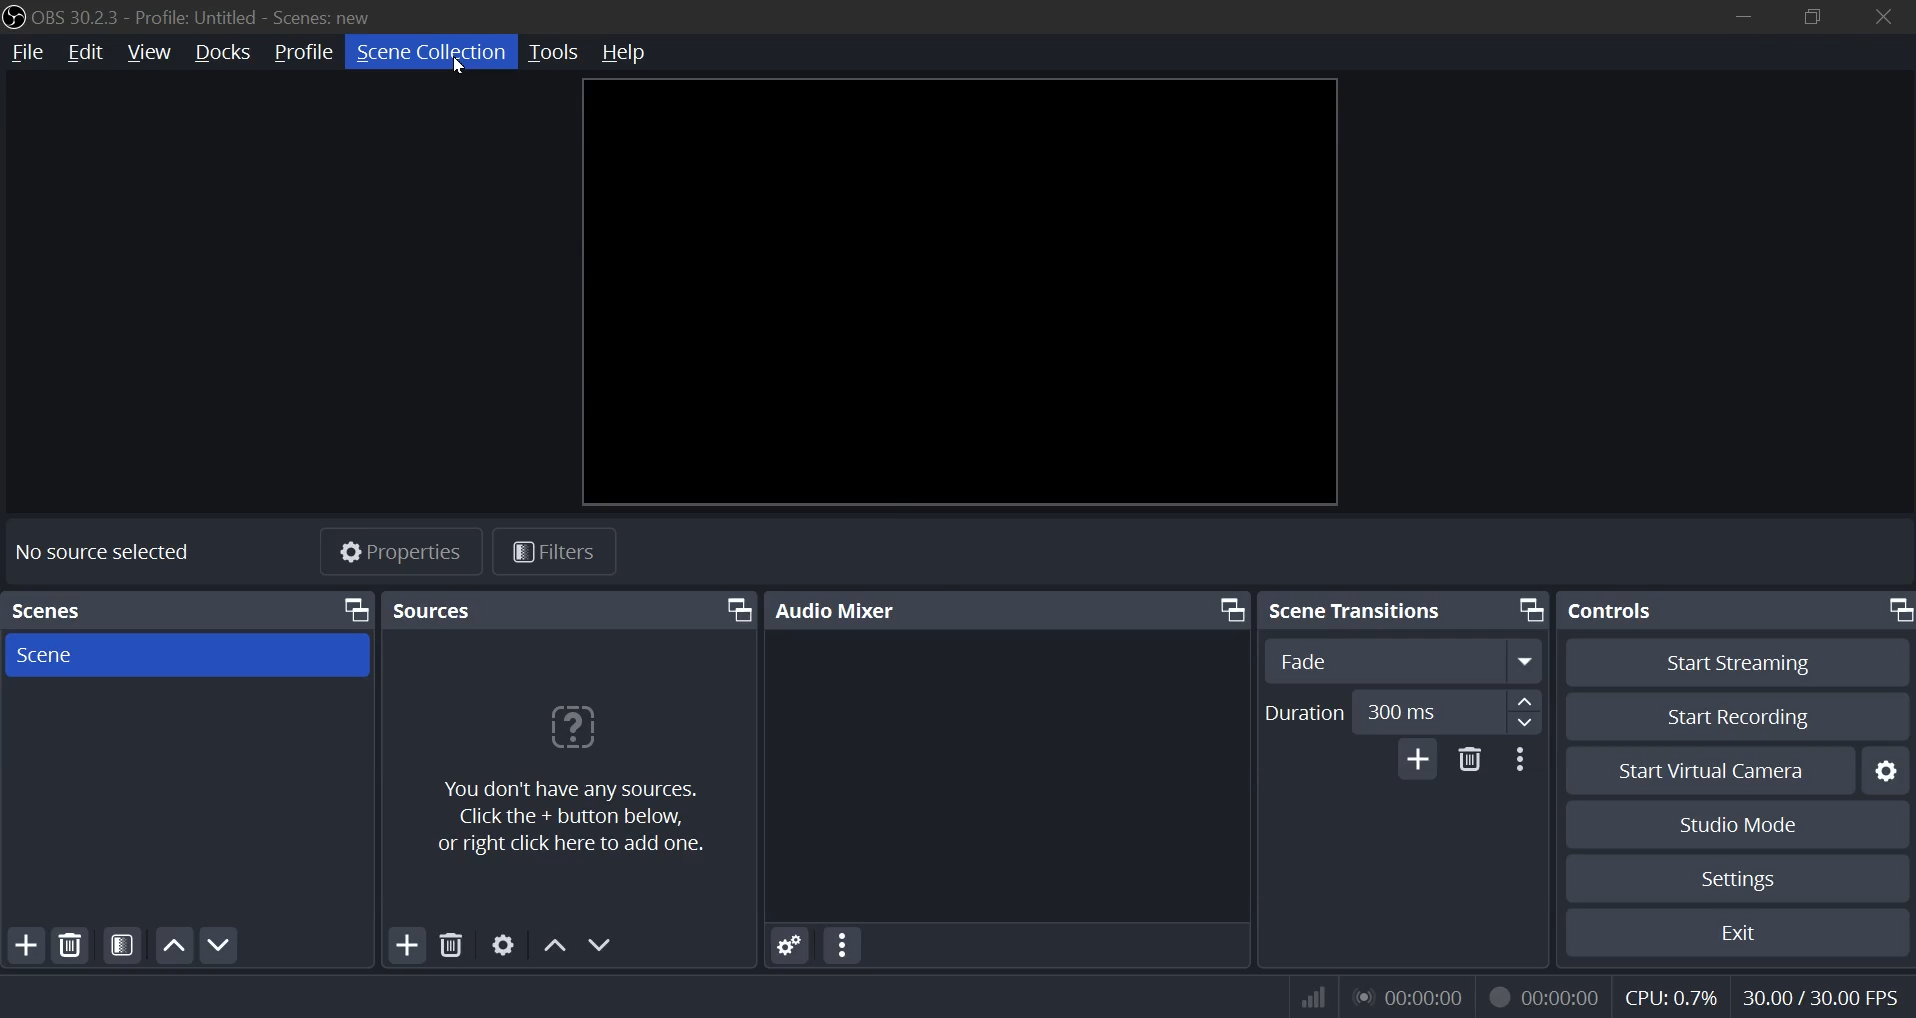 The image size is (1916, 1018). What do you see at coordinates (1470, 763) in the screenshot?
I see `delete` at bounding box center [1470, 763].